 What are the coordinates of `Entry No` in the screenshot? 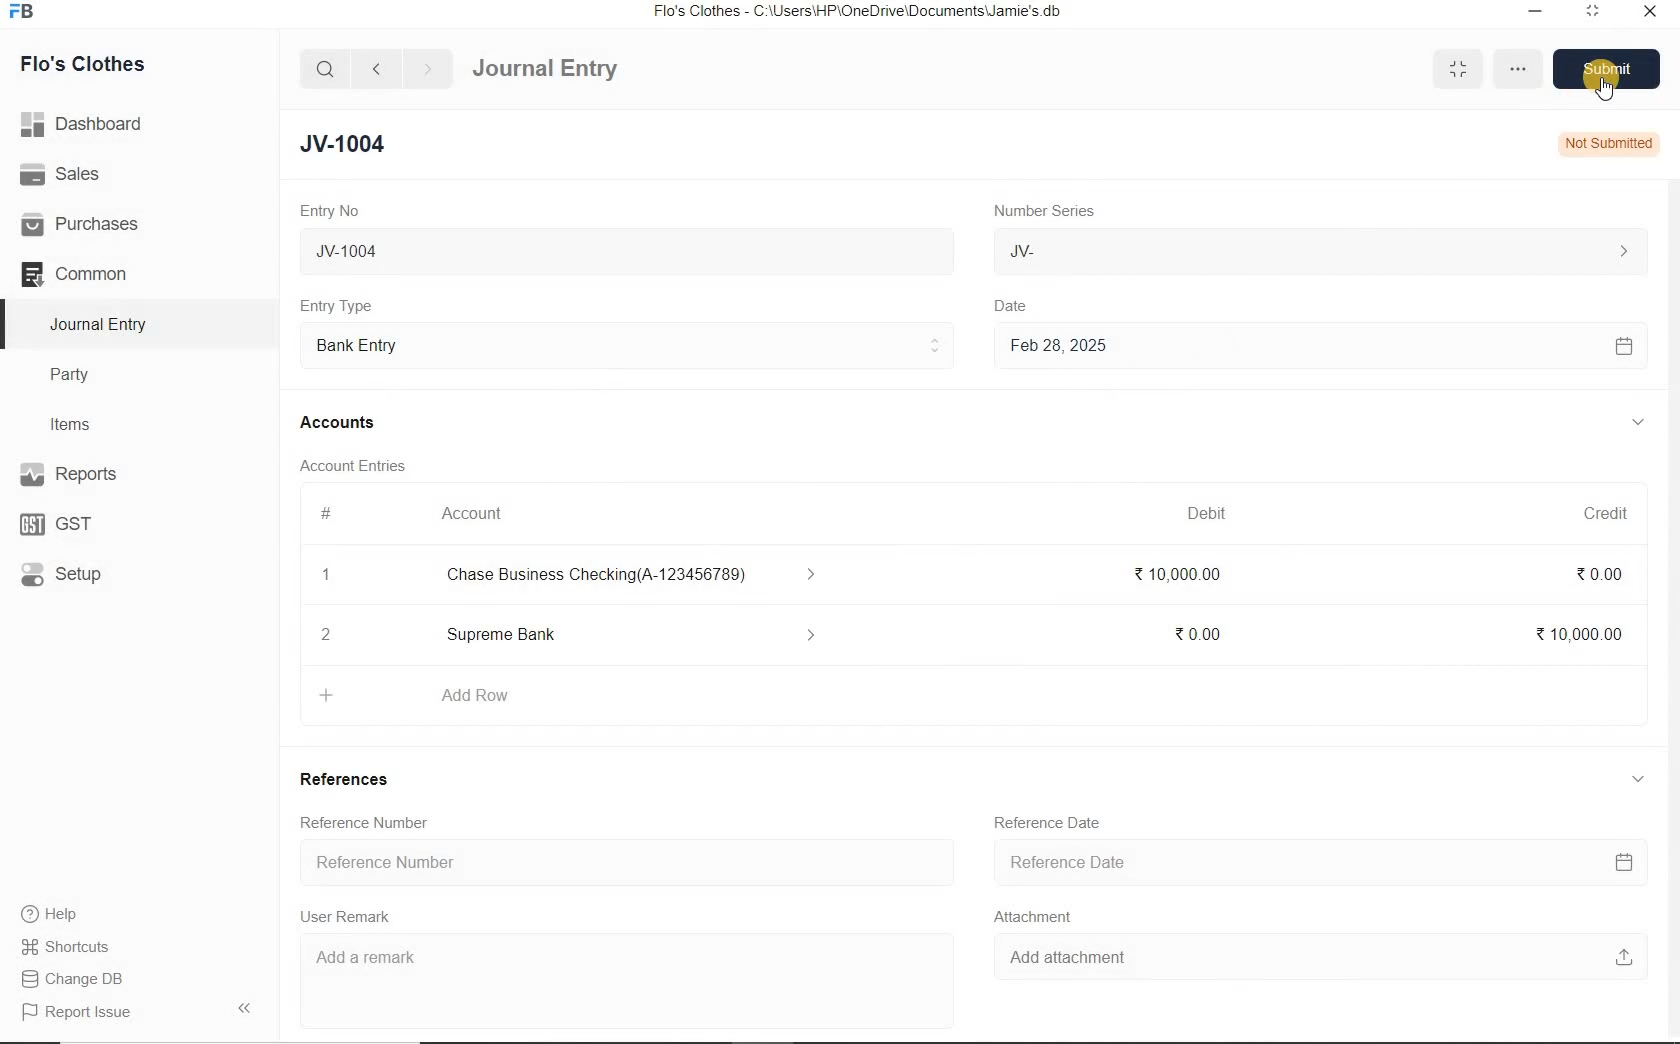 It's located at (333, 211).